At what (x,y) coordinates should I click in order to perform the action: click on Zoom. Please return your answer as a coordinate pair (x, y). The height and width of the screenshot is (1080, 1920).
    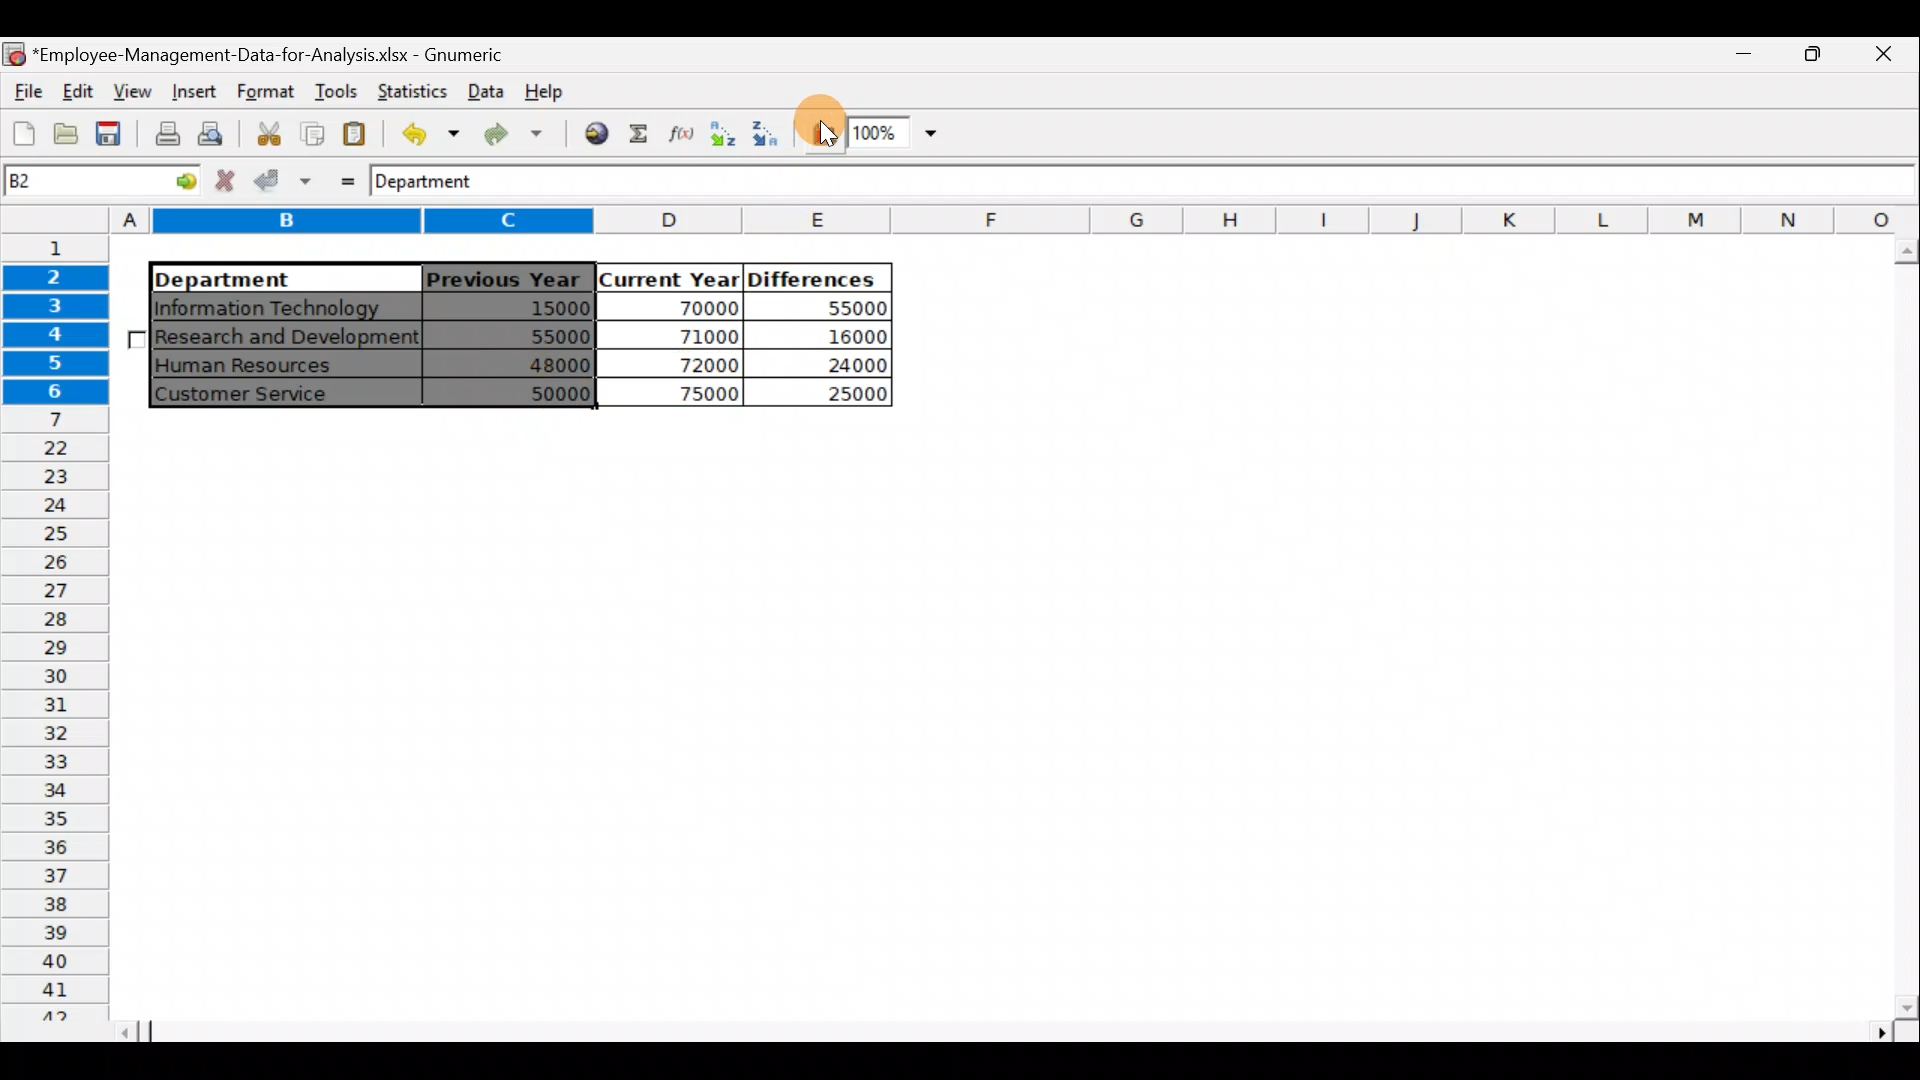
    Looking at the image, I should click on (892, 136).